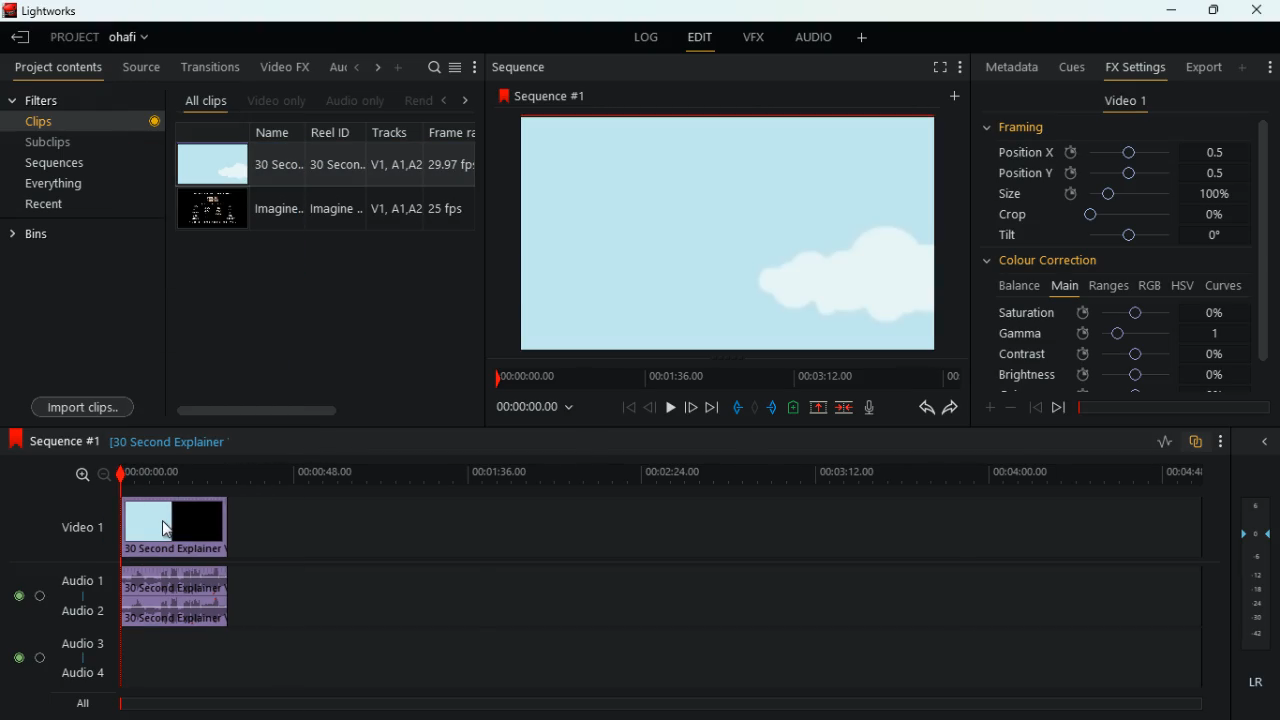 The image size is (1280, 720). I want to click on back, so click(650, 407).